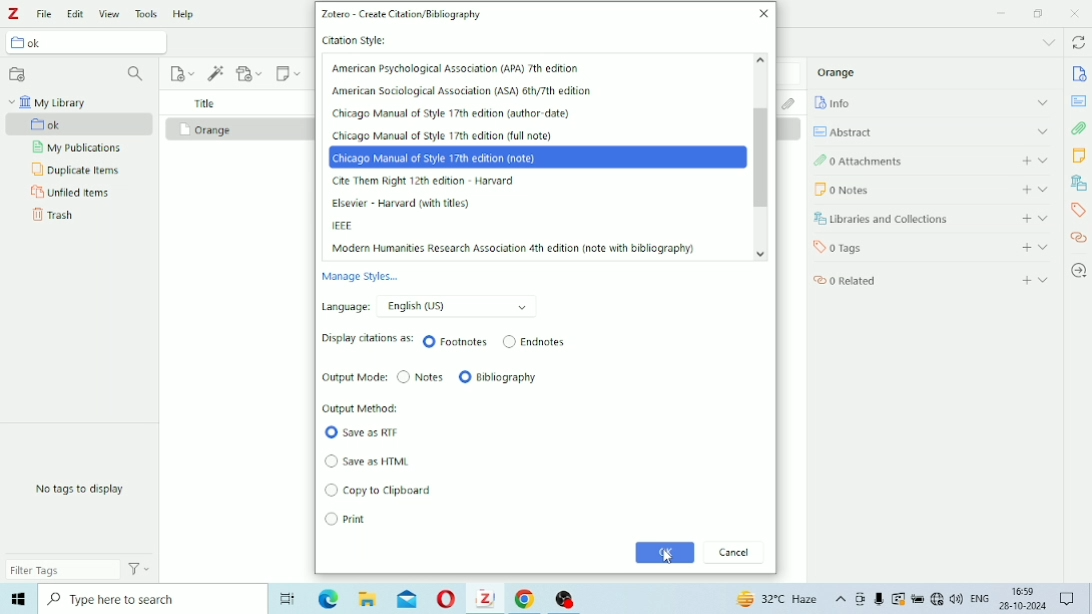 Image resolution: width=1092 pixels, height=614 pixels. Describe the element at coordinates (356, 40) in the screenshot. I see `Citation Style:` at that location.